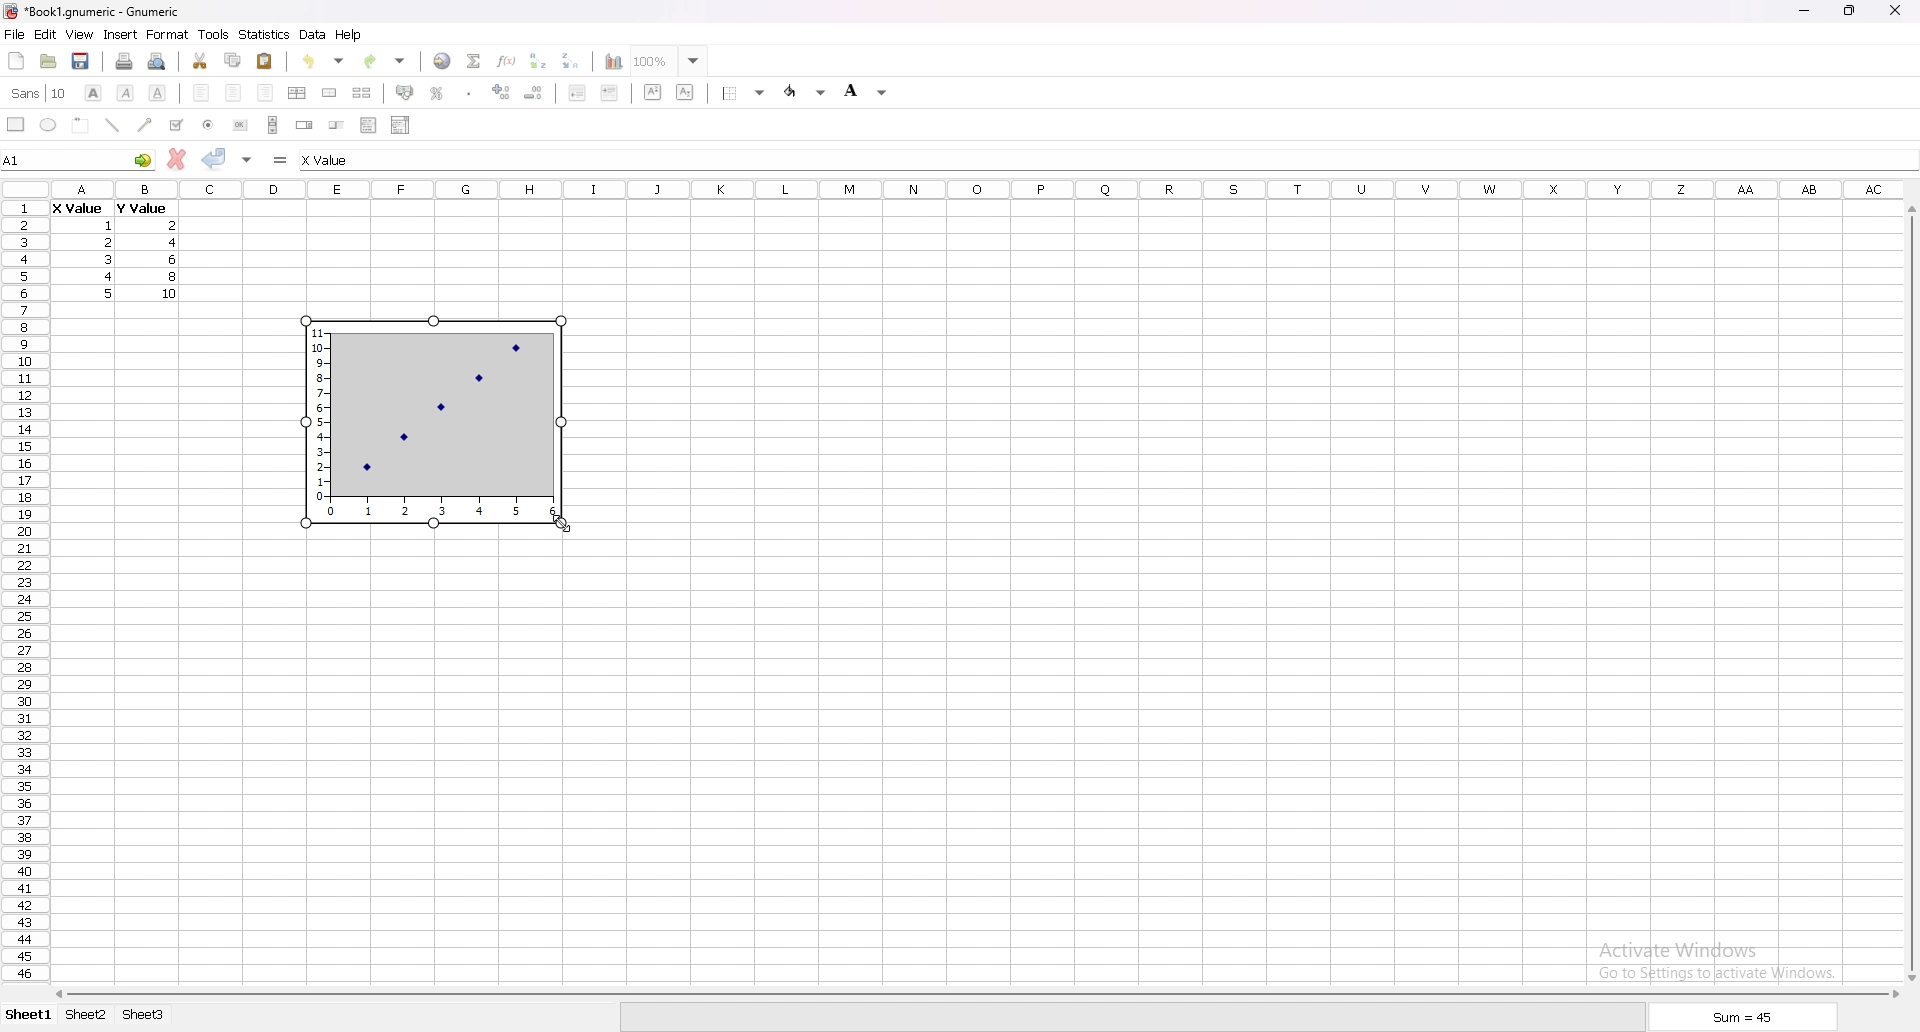  I want to click on file name, so click(92, 11).